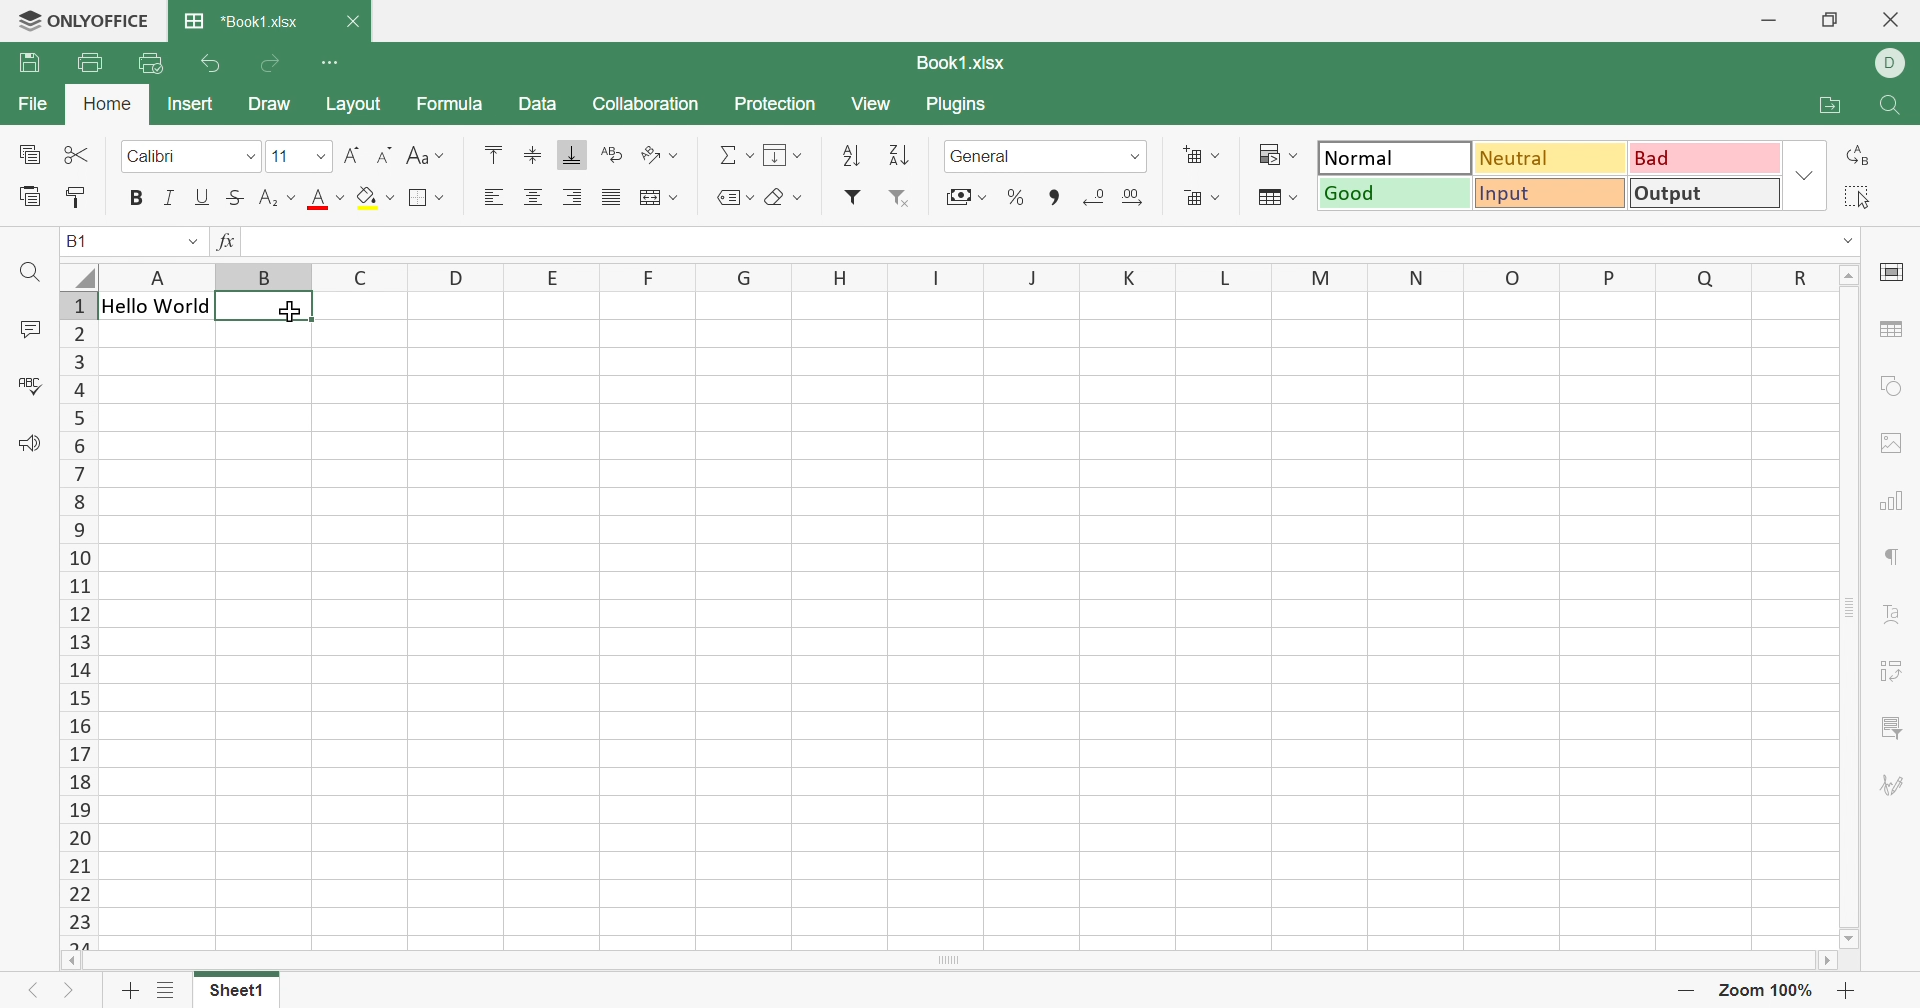 The image size is (1920, 1008). Describe the element at coordinates (1893, 556) in the screenshot. I see `paragraph settings` at that location.